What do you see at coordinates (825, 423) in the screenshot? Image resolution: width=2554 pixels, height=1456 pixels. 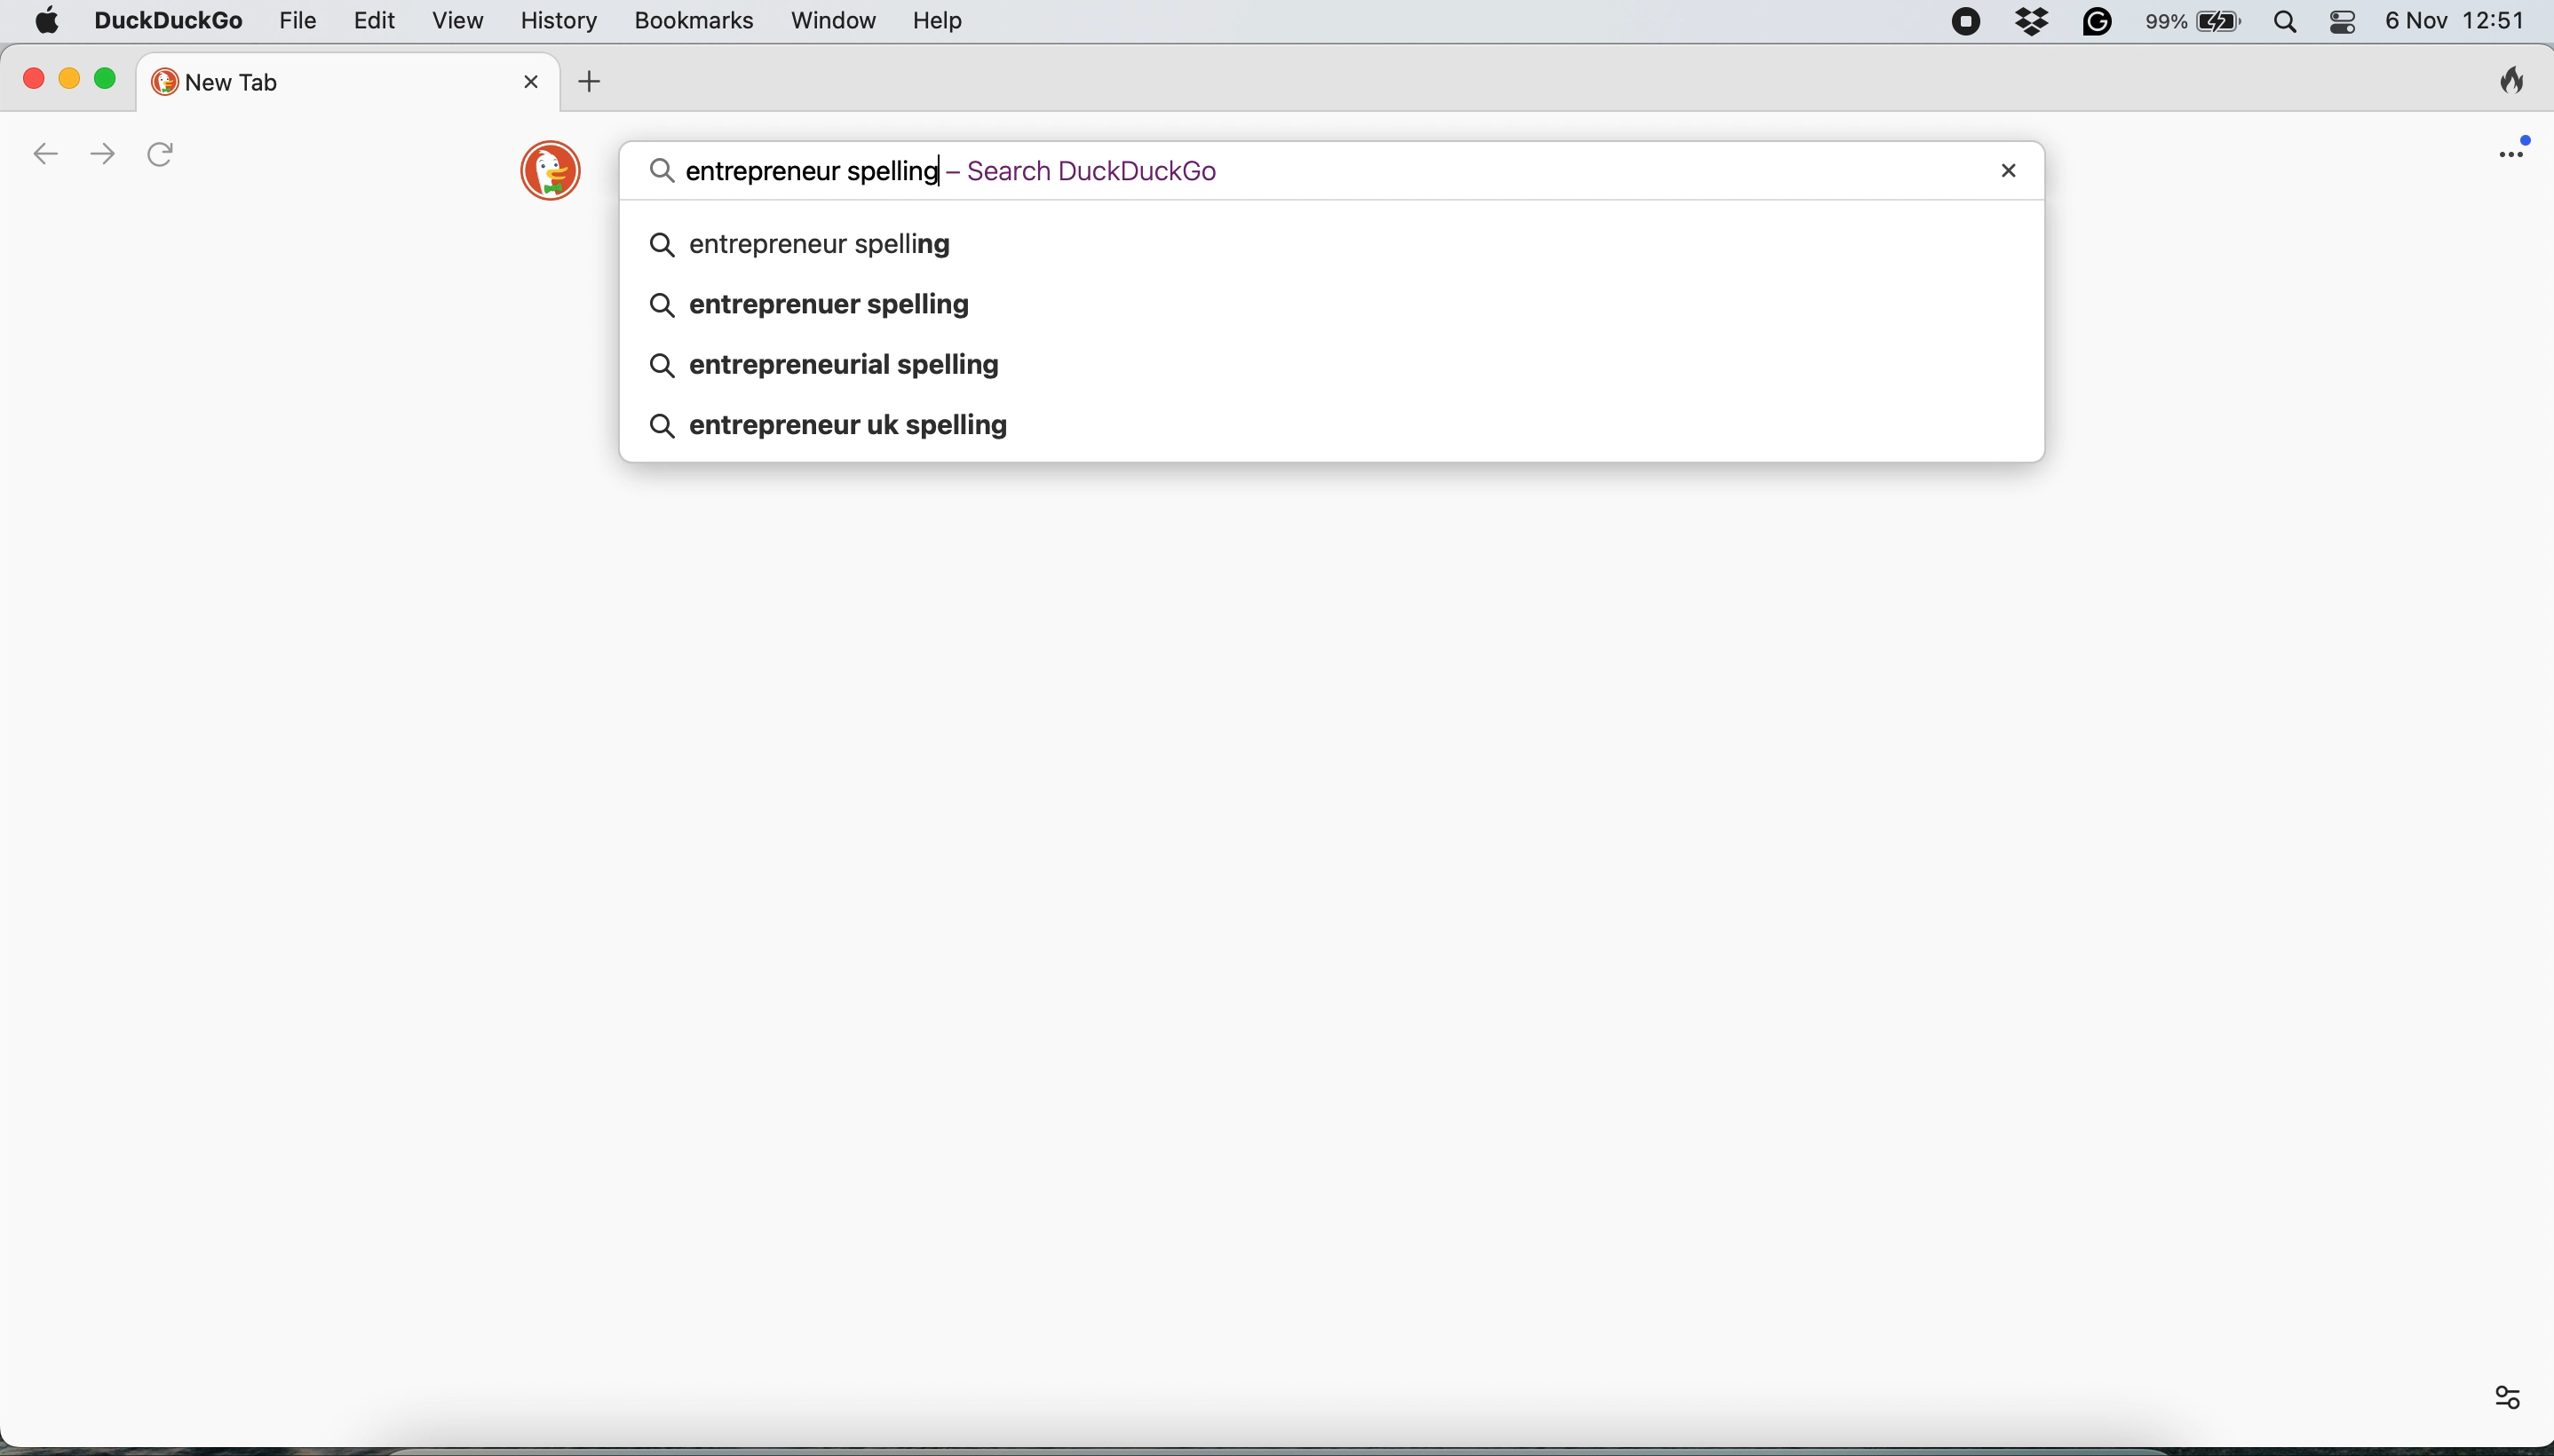 I see `entrepreneur uk spelling` at bounding box center [825, 423].